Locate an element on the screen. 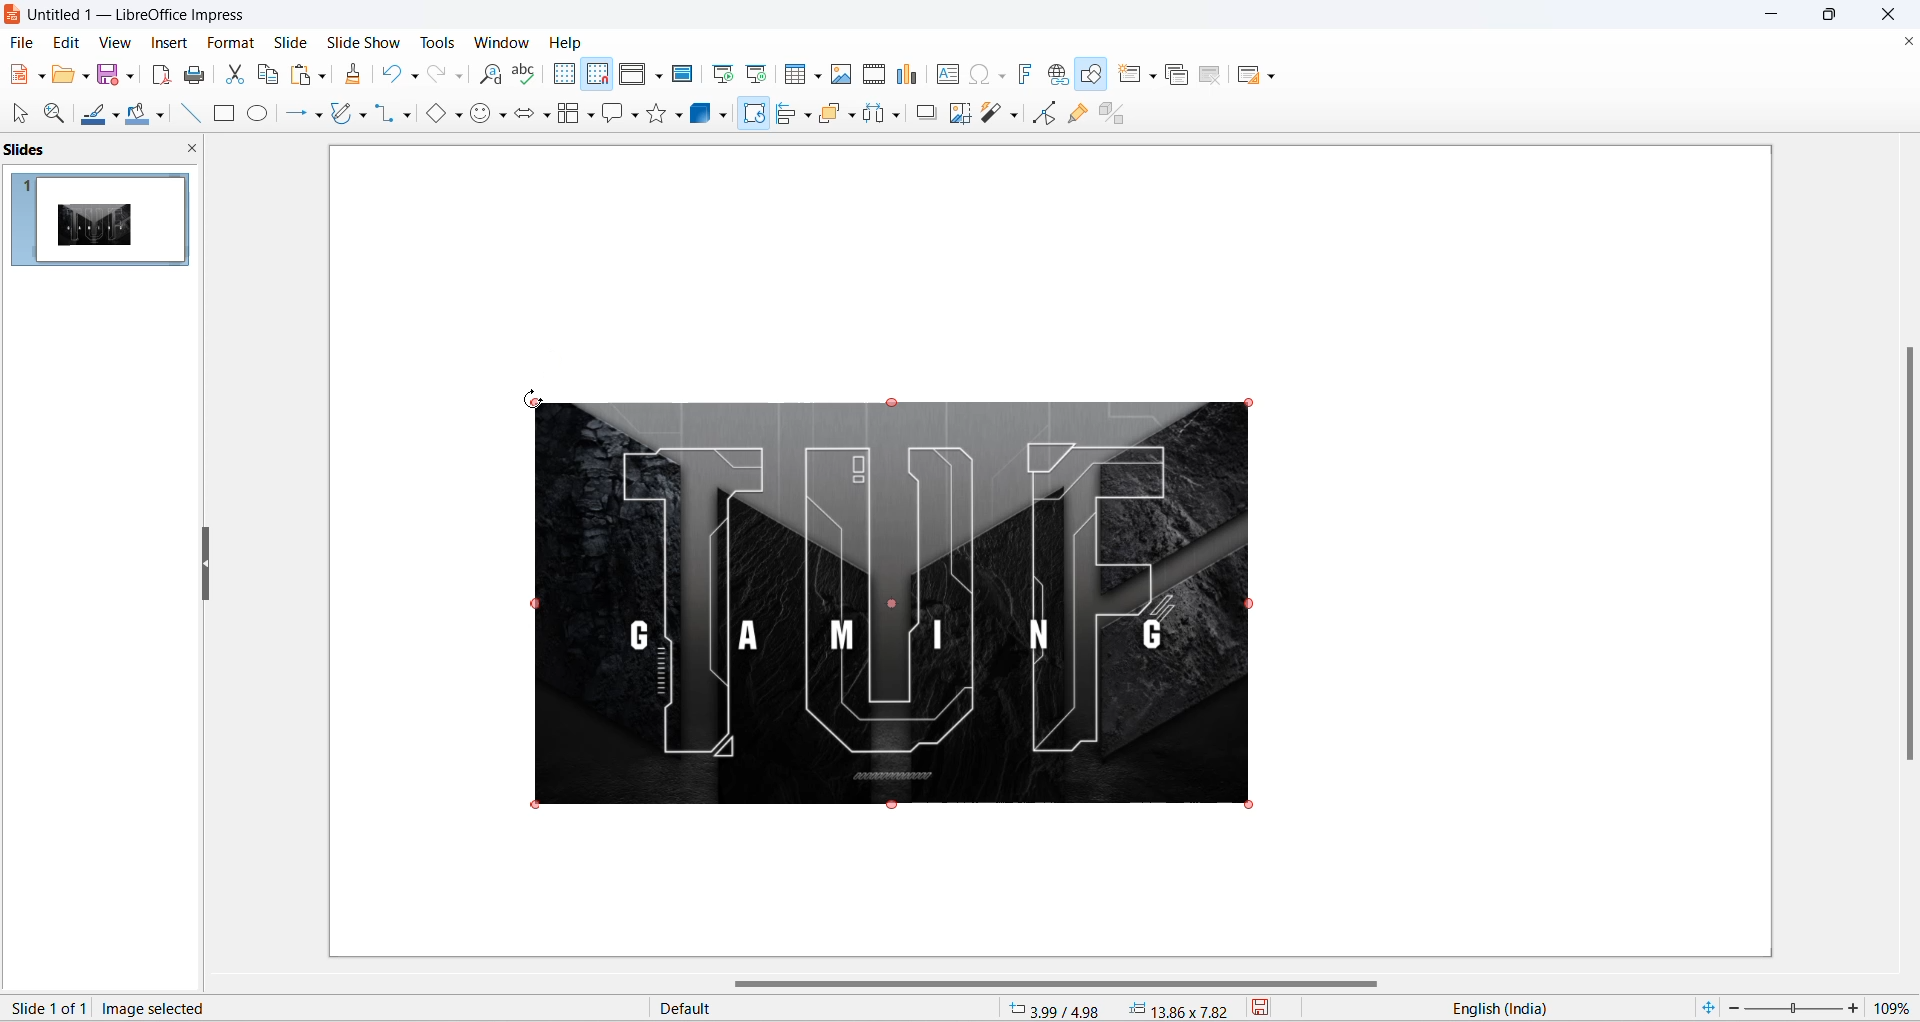 Image resolution: width=1920 pixels, height=1022 pixels. align options is located at coordinates (808, 114).